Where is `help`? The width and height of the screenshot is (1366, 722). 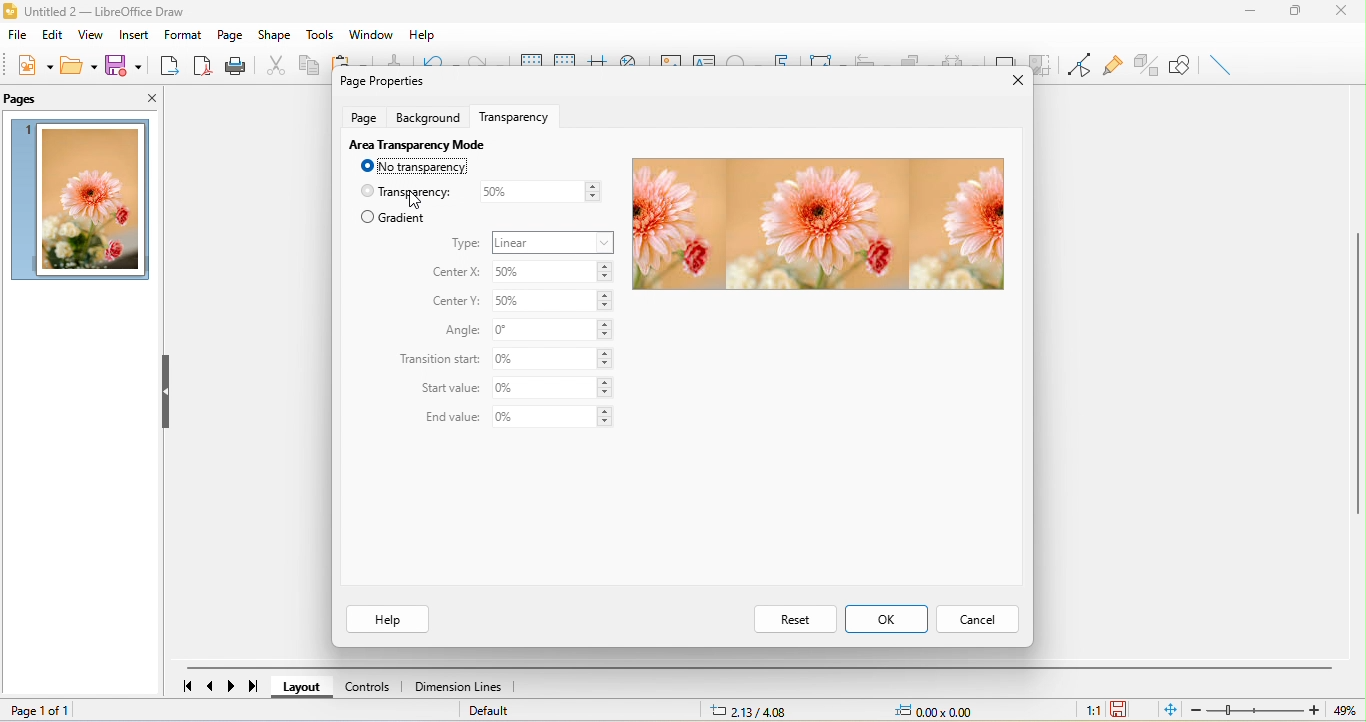
help is located at coordinates (425, 31).